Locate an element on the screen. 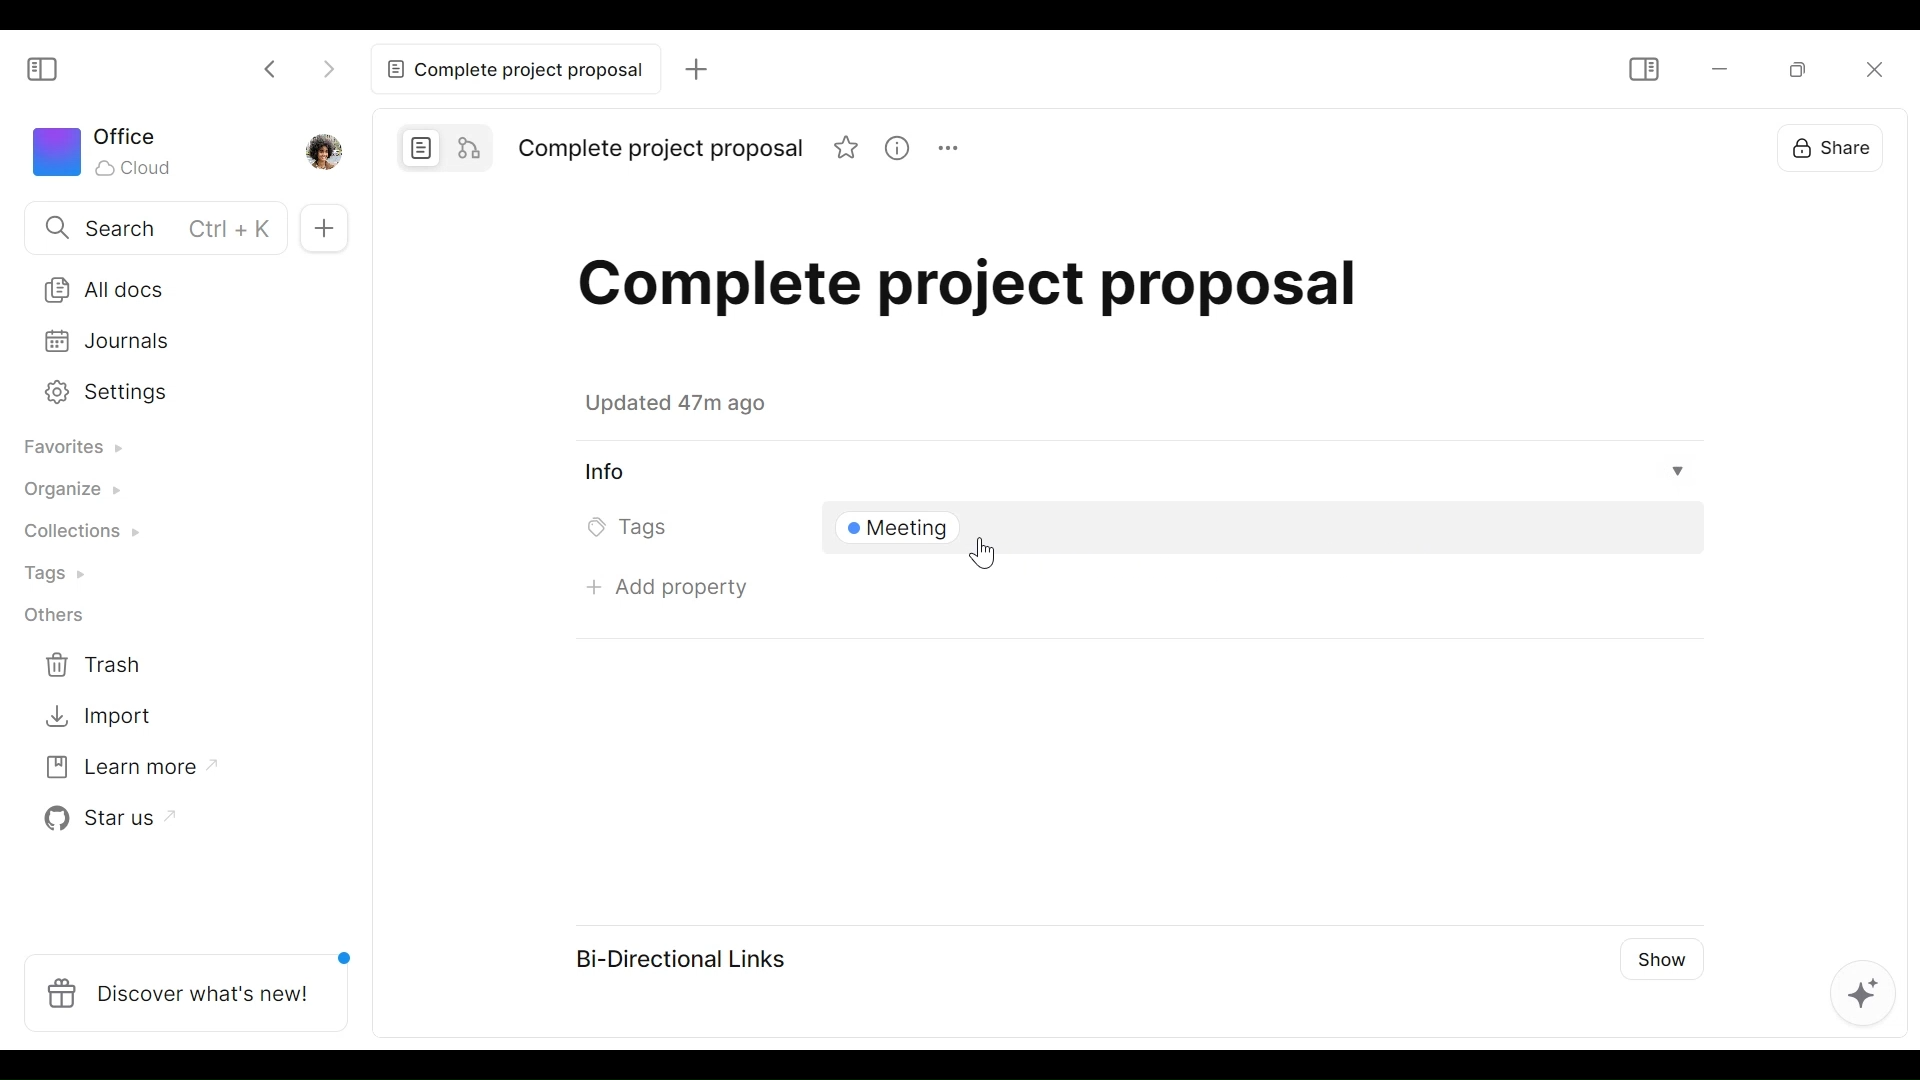  Tags is located at coordinates (631, 530).